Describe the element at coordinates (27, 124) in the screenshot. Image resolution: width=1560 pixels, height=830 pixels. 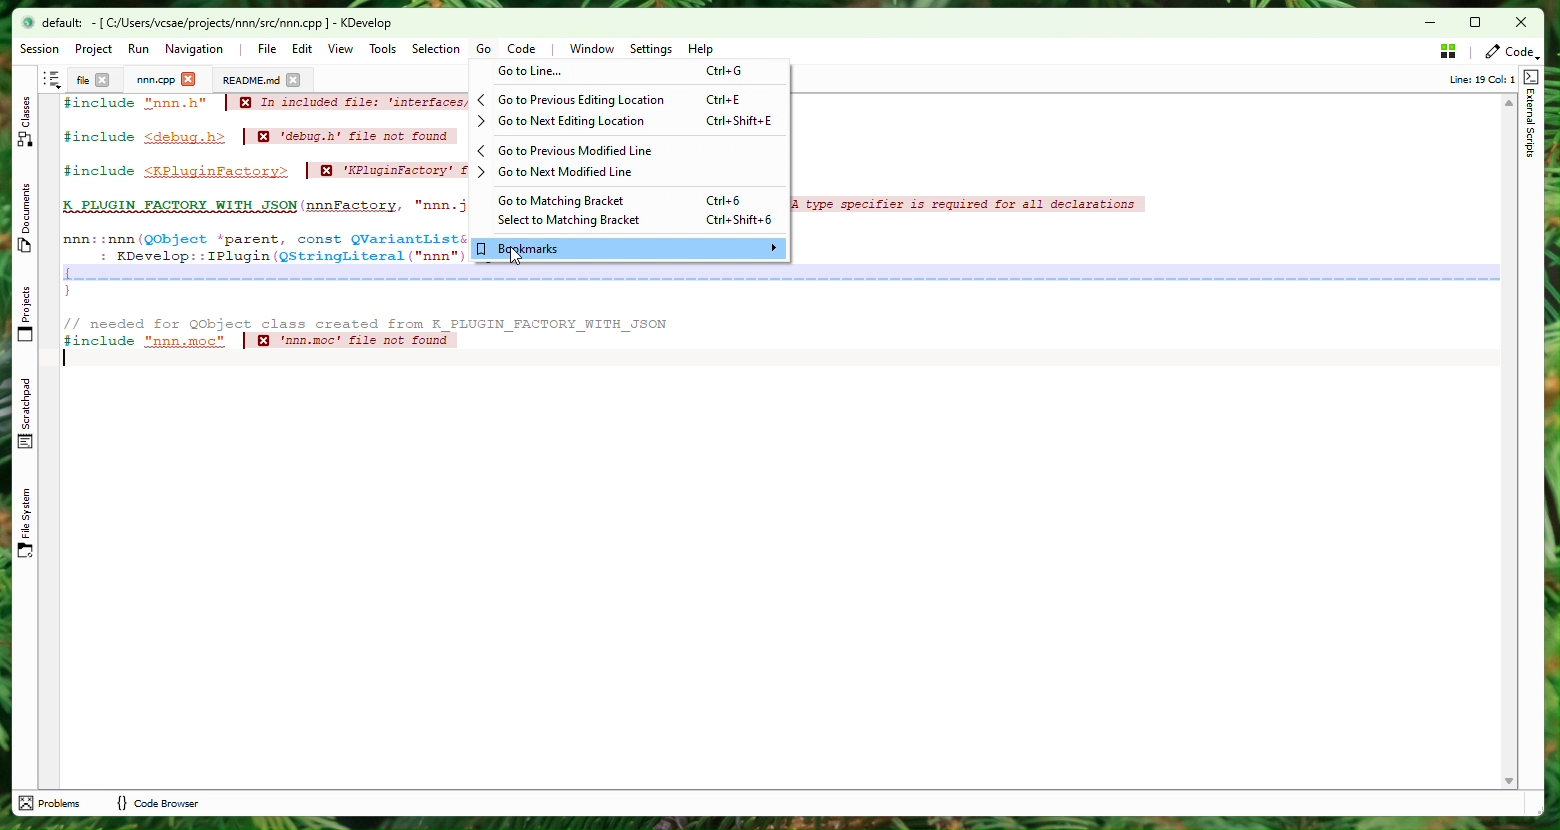
I see `Class` at that location.